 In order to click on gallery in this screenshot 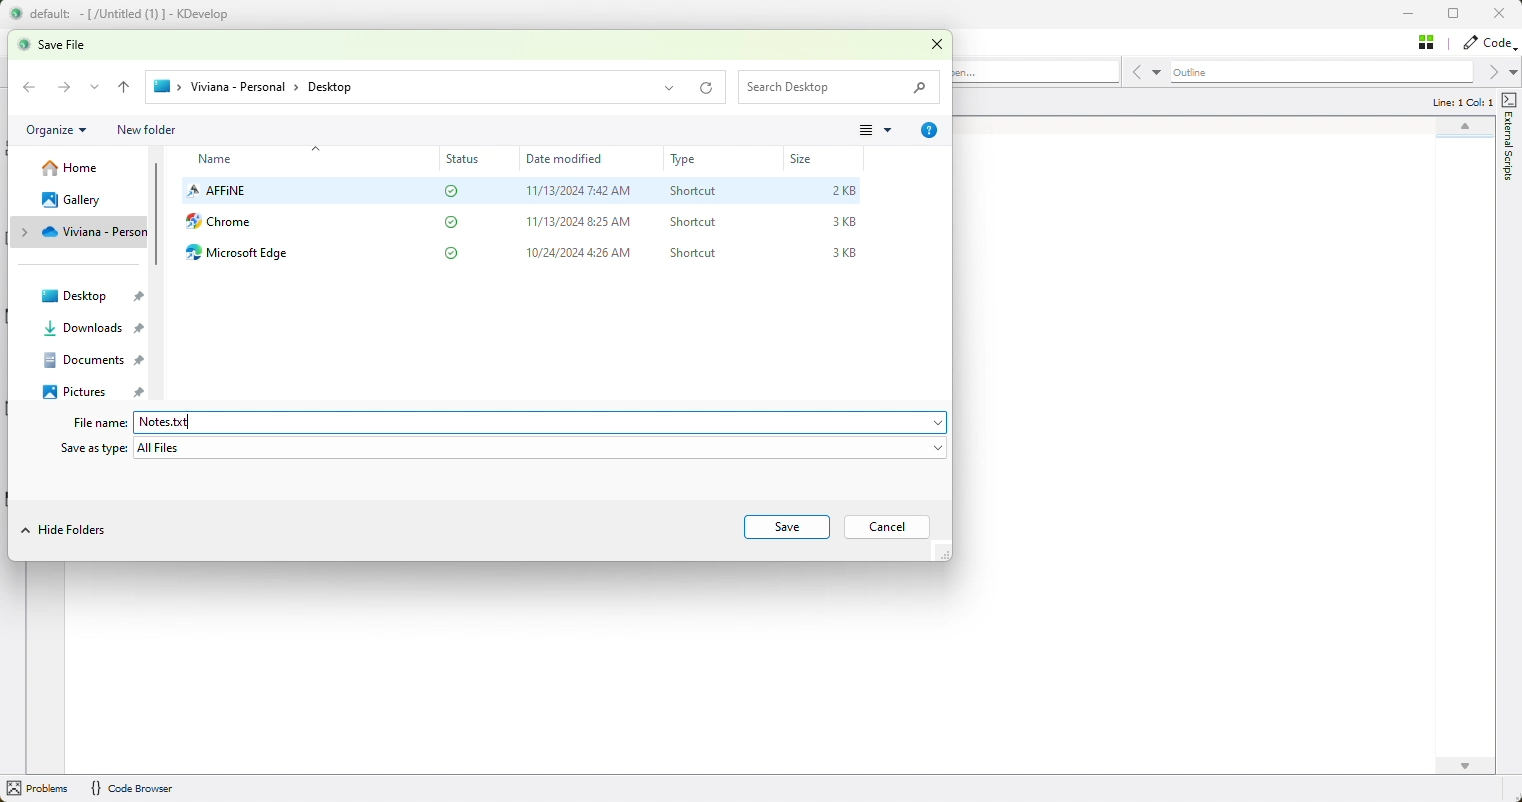, I will do `click(79, 199)`.